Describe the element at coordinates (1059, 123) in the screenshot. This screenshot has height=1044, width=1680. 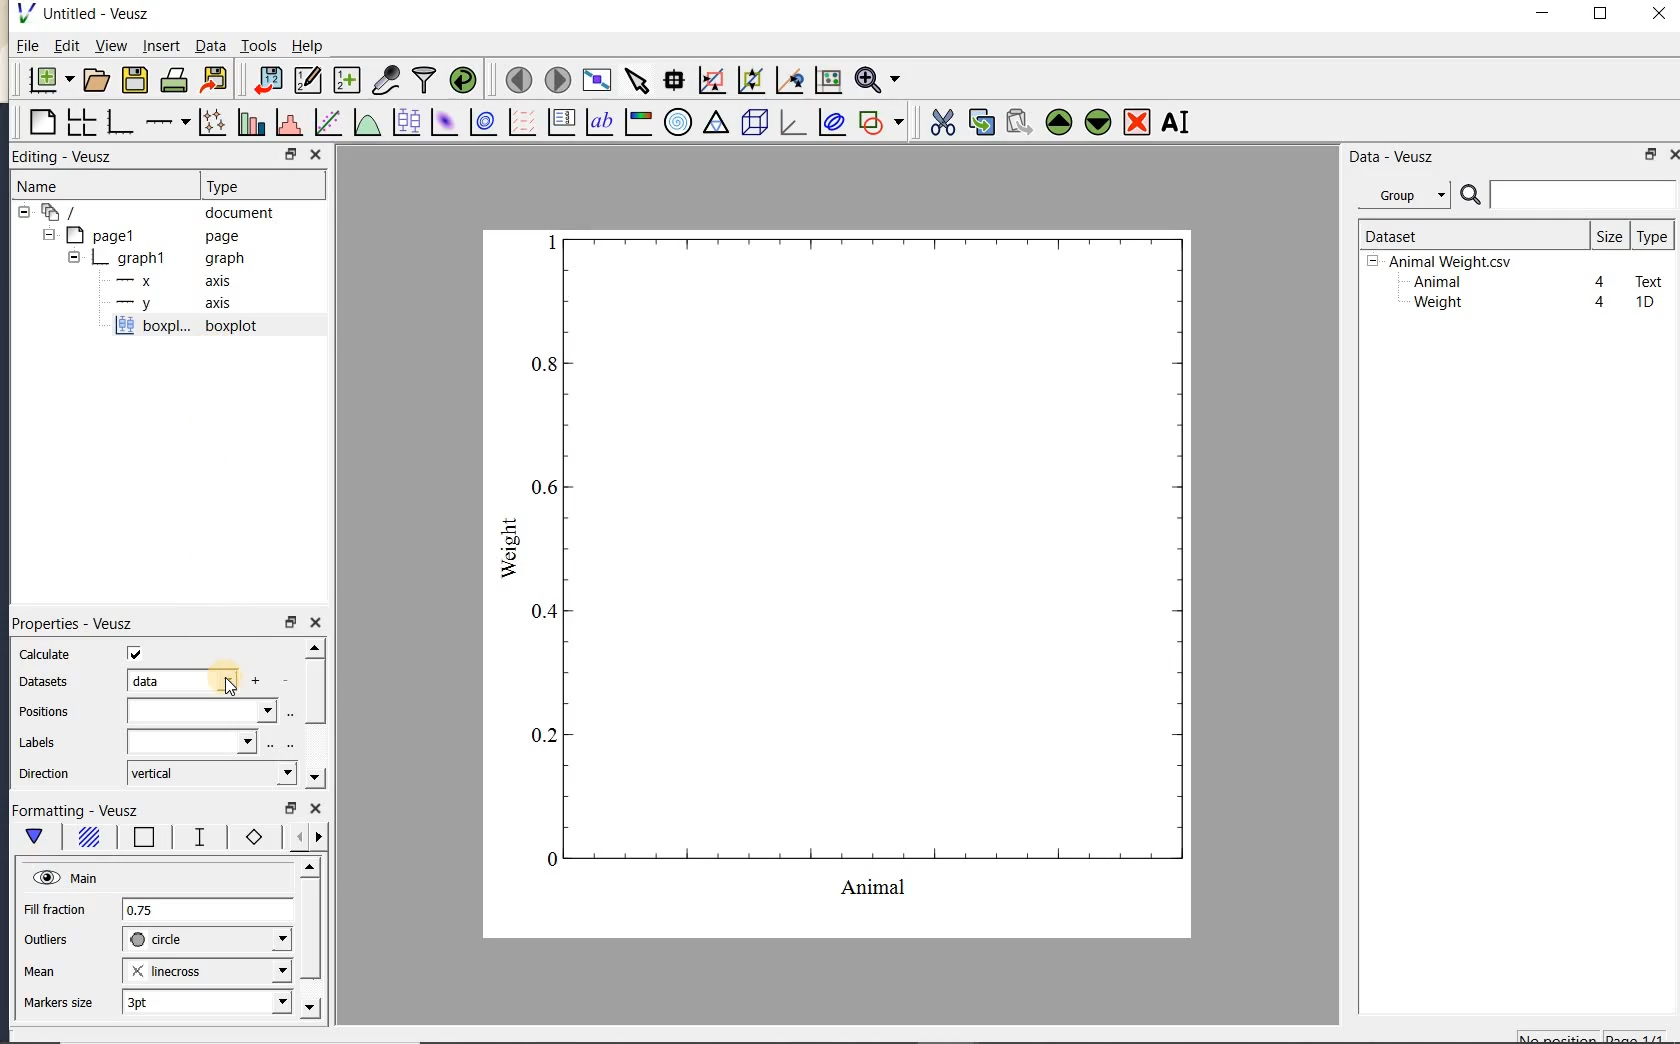
I see `move the selected widget up` at that location.